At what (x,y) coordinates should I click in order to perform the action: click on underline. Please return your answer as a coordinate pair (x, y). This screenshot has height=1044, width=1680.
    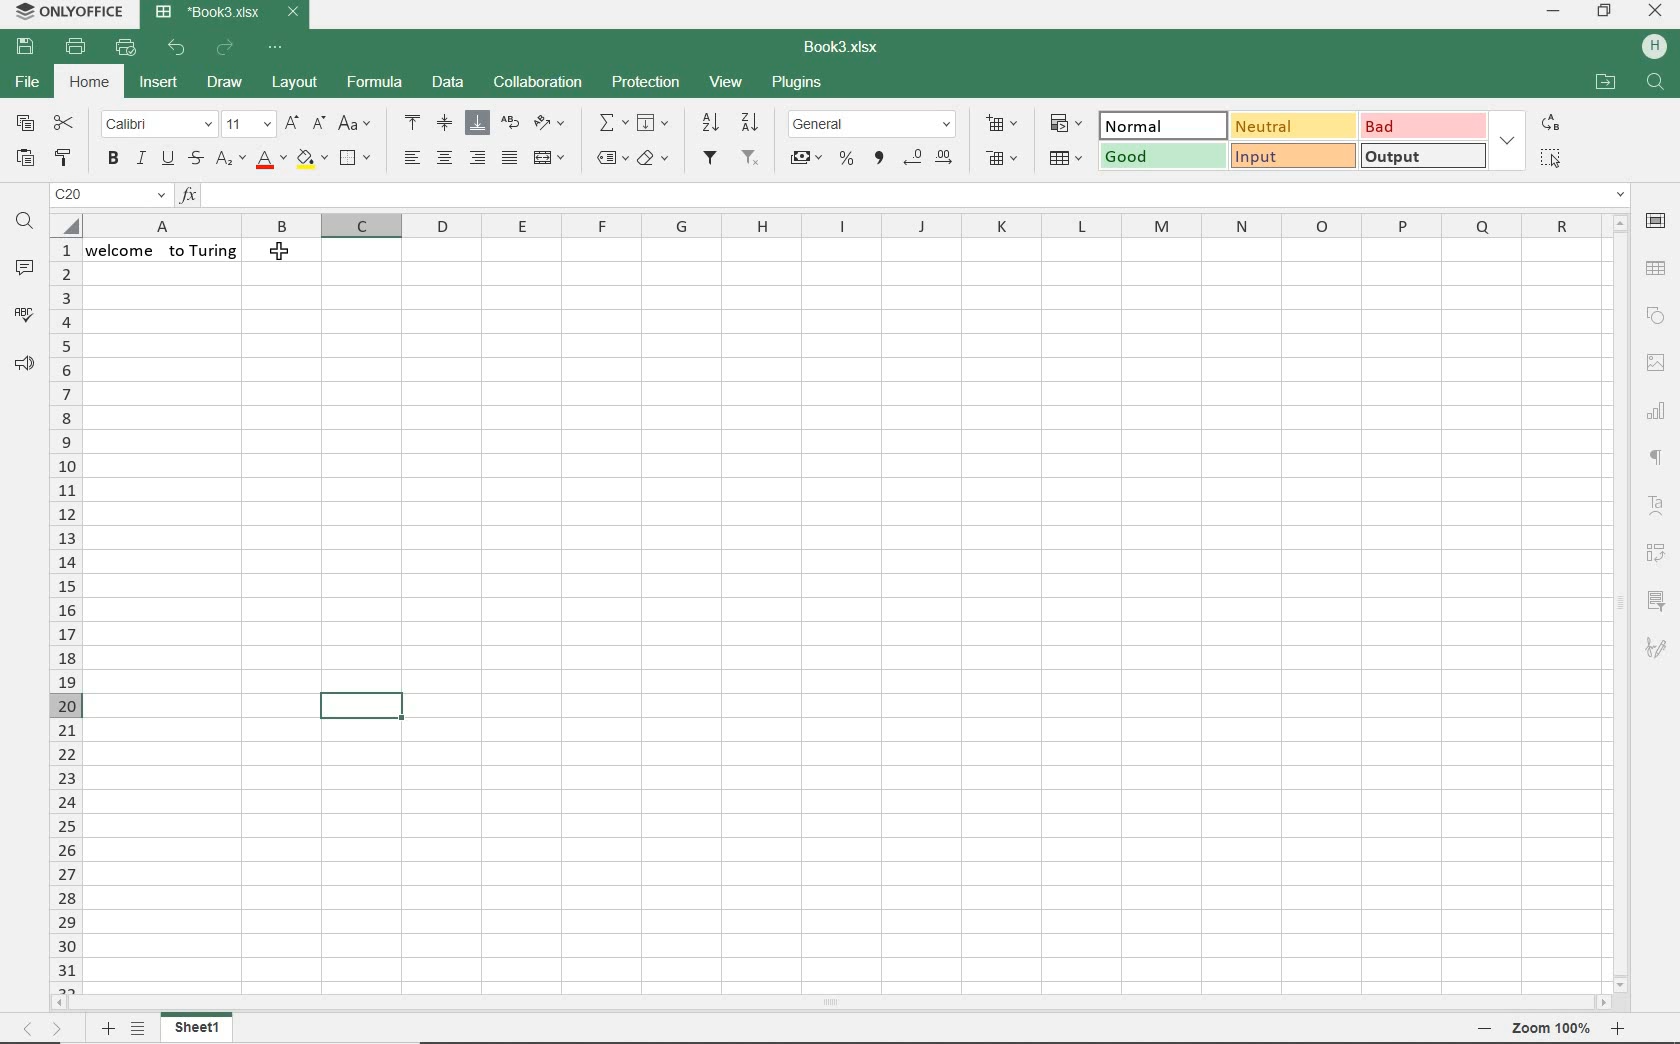
    Looking at the image, I should click on (169, 160).